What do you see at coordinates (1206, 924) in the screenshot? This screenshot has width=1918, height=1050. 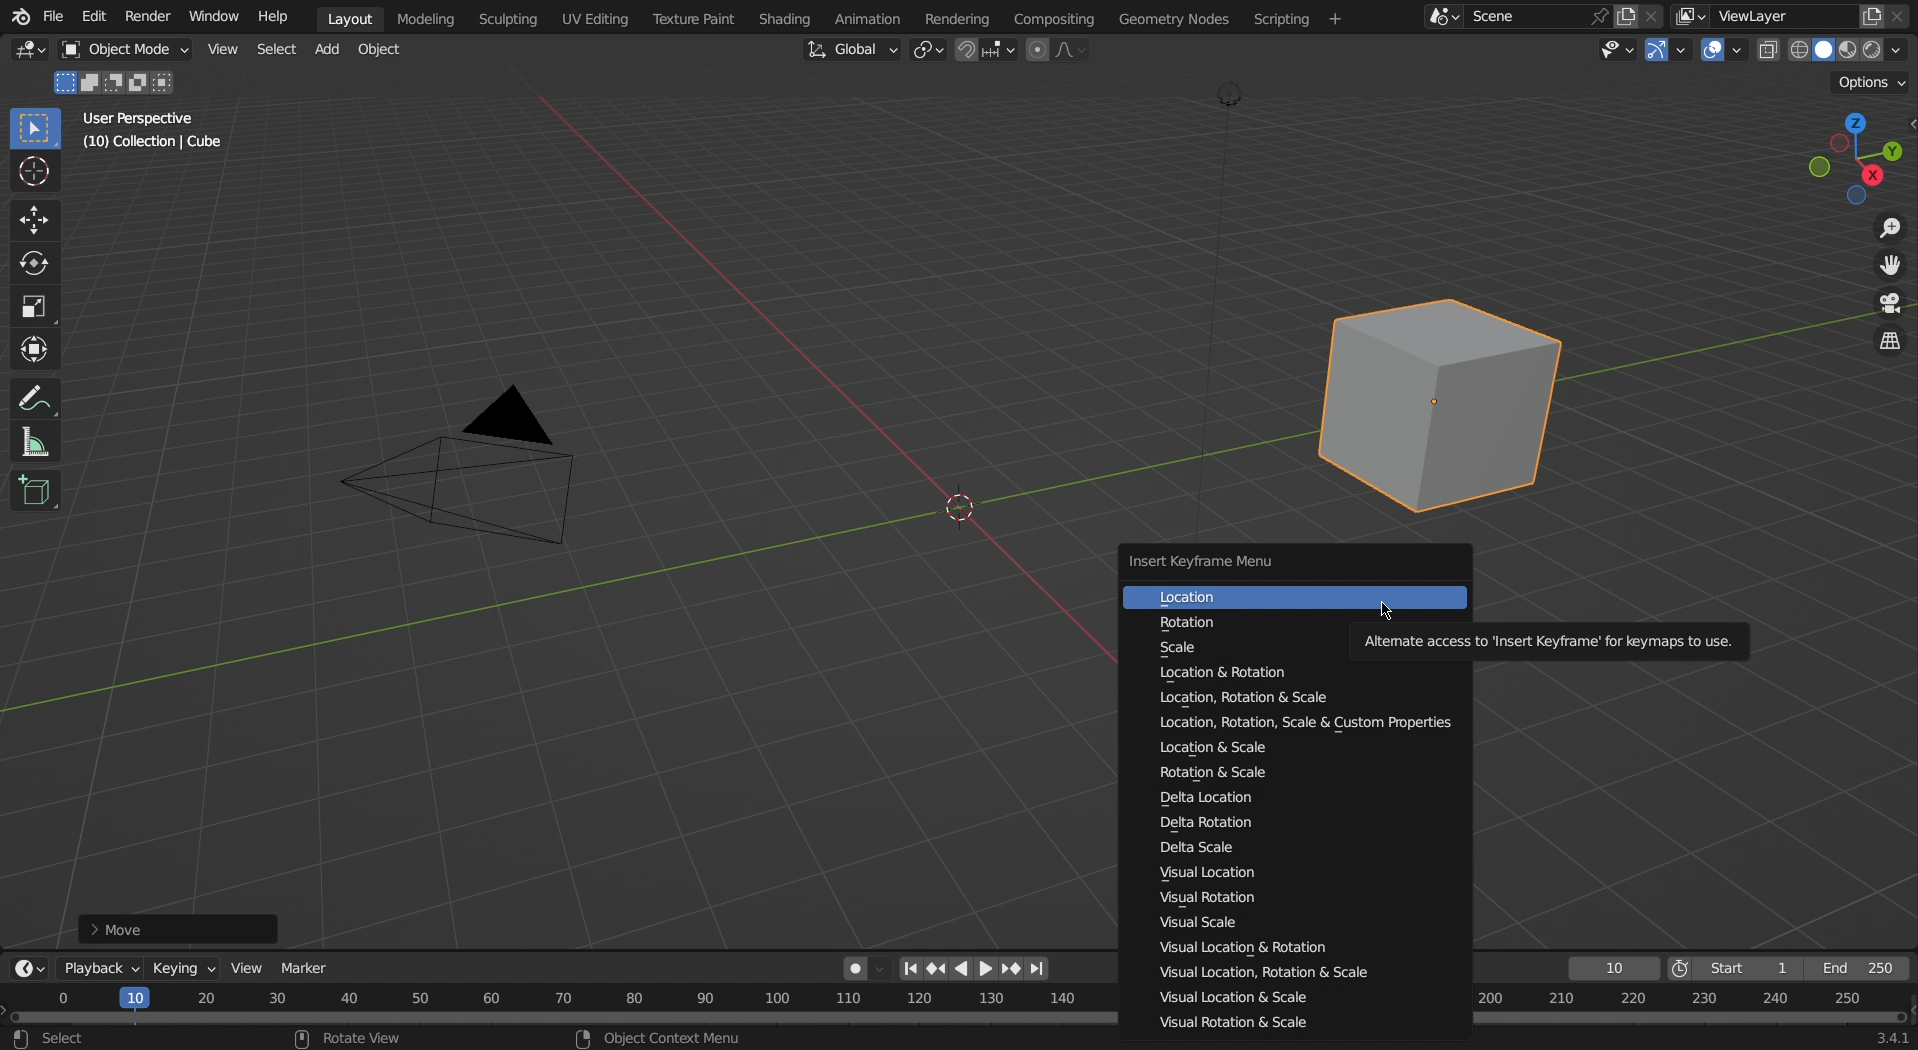 I see `Visual Scale` at bounding box center [1206, 924].